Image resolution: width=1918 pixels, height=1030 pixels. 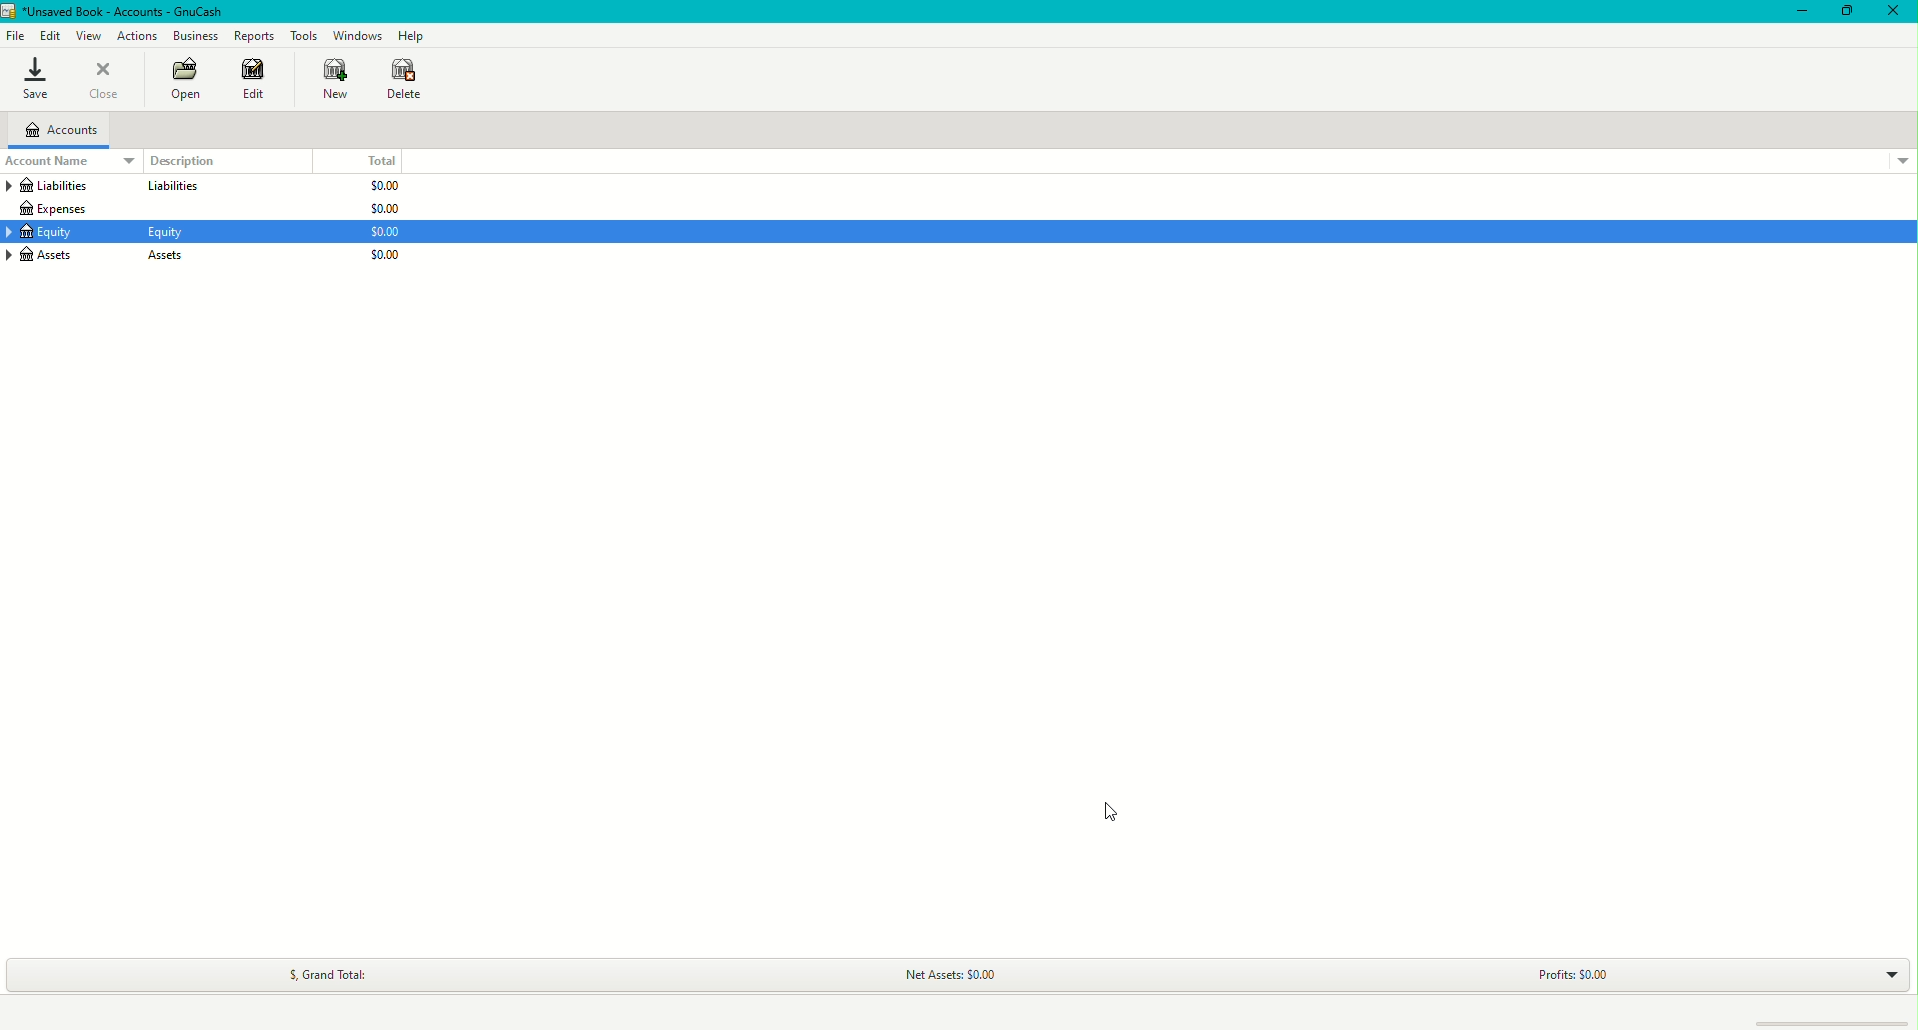 What do you see at coordinates (140, 36) in the screenshot?
I see `Actions` at bounding box center [140, 36].